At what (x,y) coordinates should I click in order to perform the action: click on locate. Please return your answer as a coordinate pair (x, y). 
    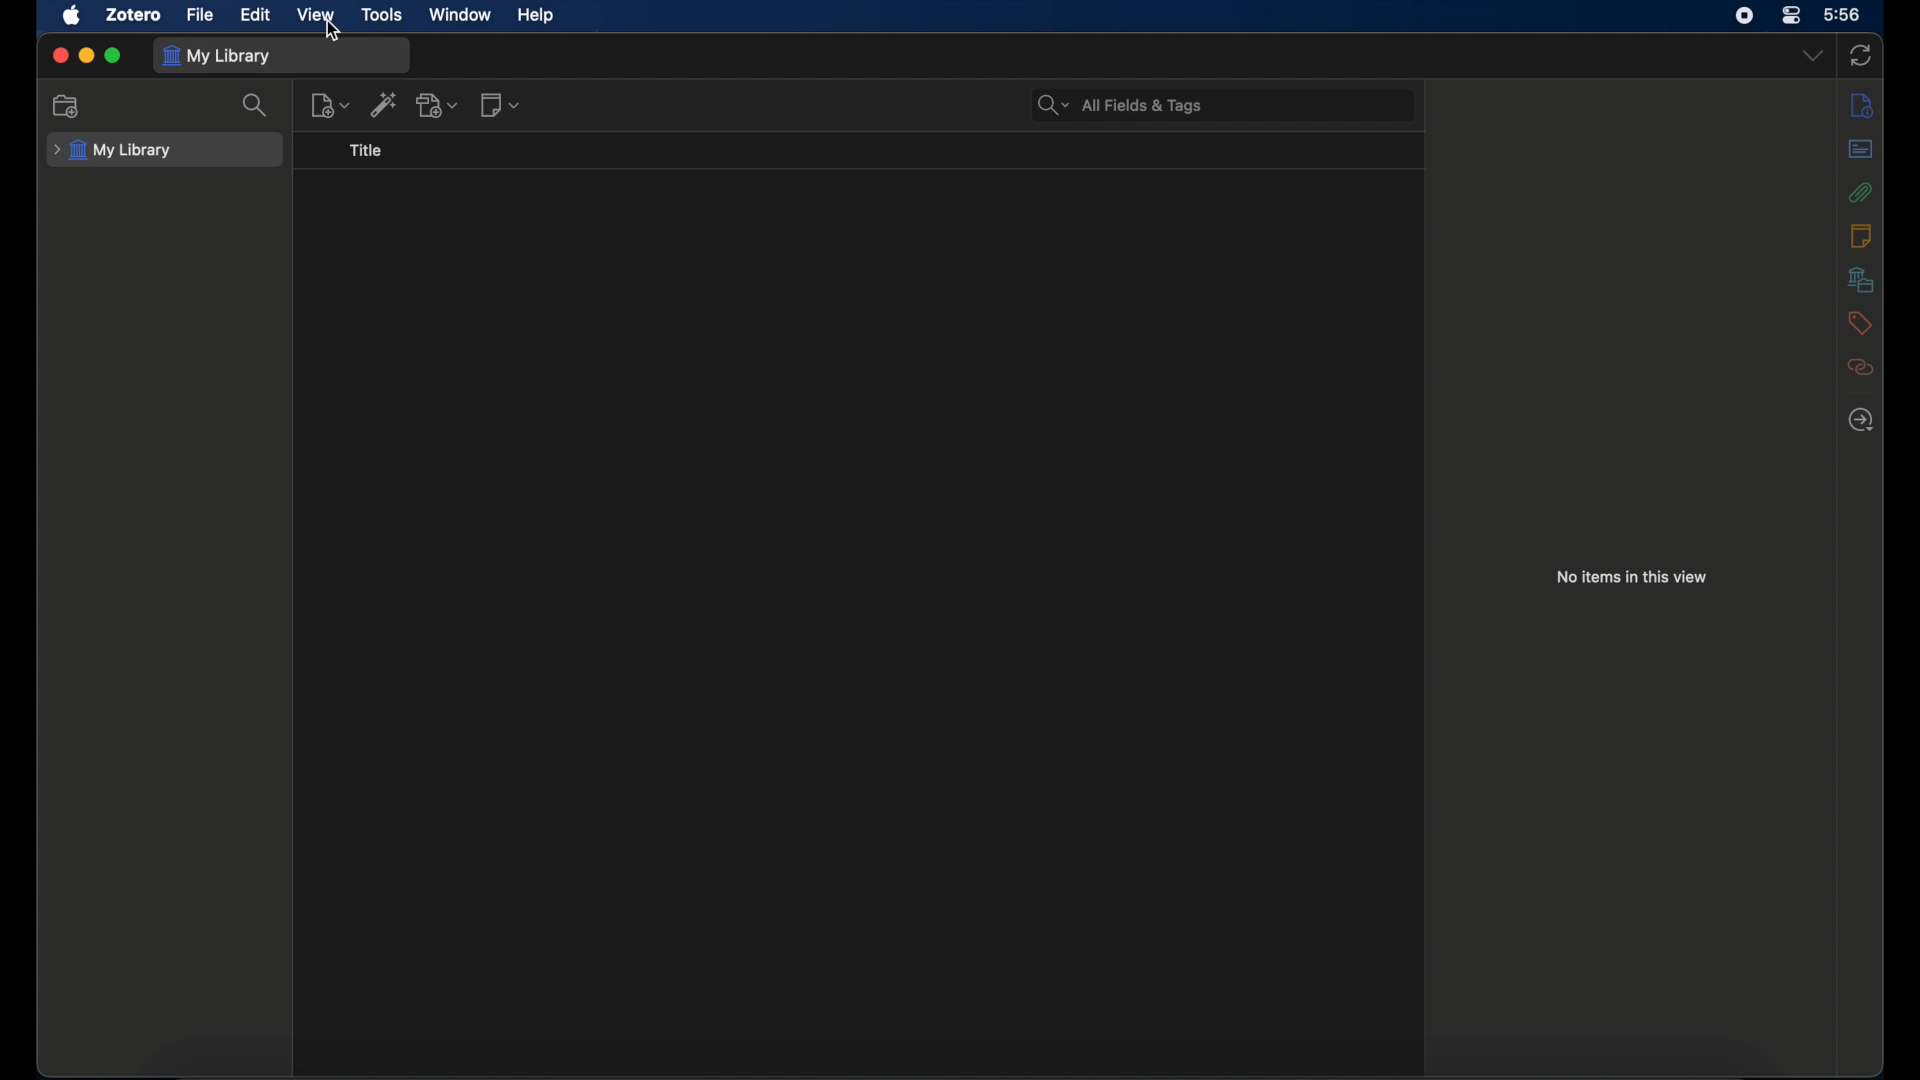
    Looking at the image, I should click on (1861, 419).